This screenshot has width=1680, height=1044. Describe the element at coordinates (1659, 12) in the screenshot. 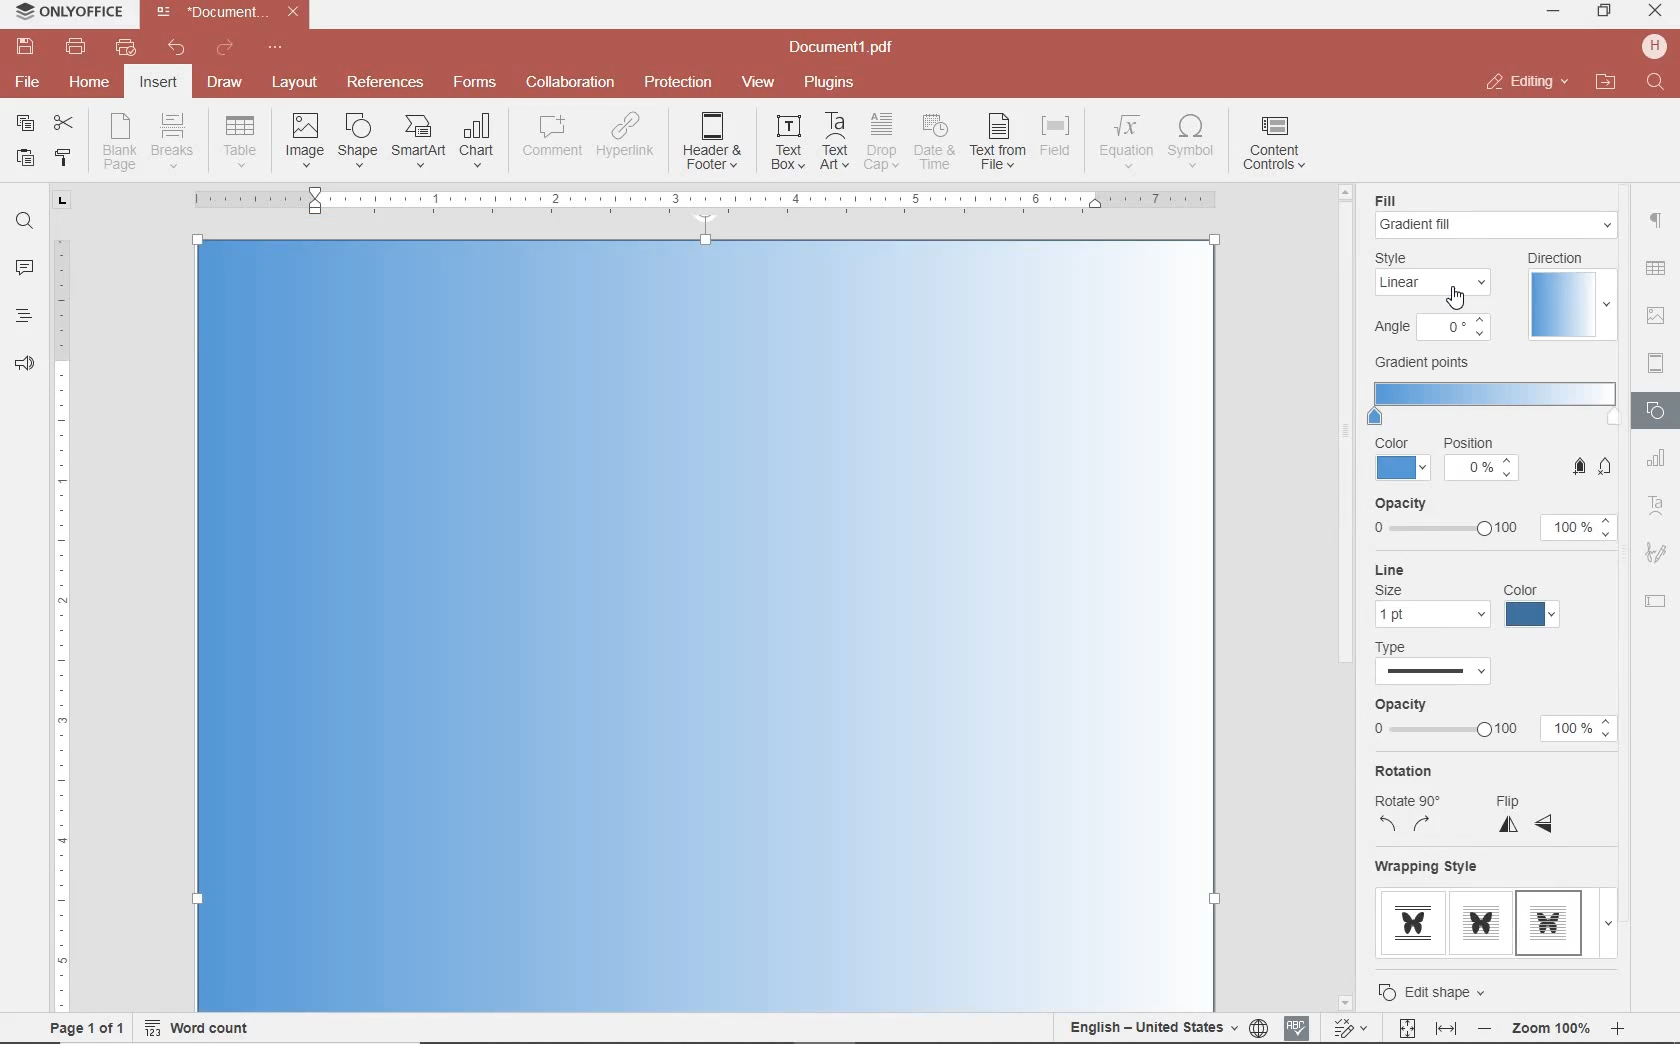

I see `minimize ,restore ,close` at that location.